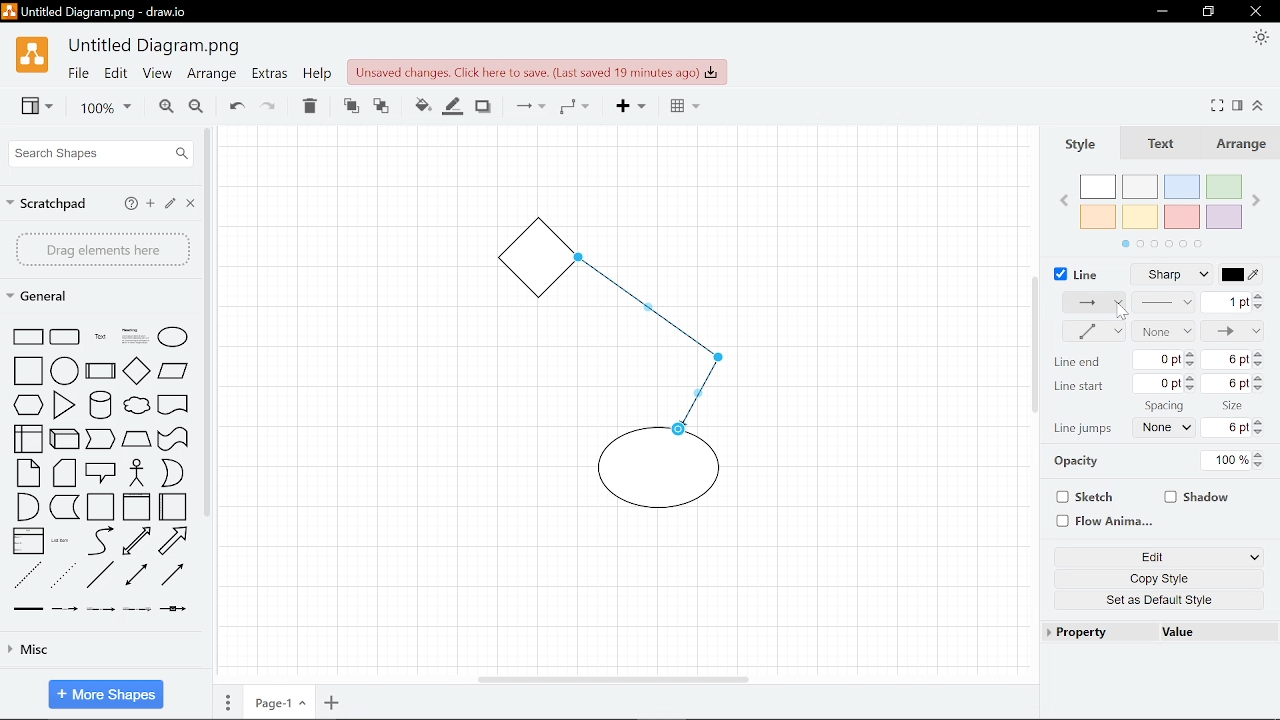 This screenshot has width=1280, height=720. Describe the element at coordinates (277, 704) in the screenshot. I see `Page-1 ` at that location.